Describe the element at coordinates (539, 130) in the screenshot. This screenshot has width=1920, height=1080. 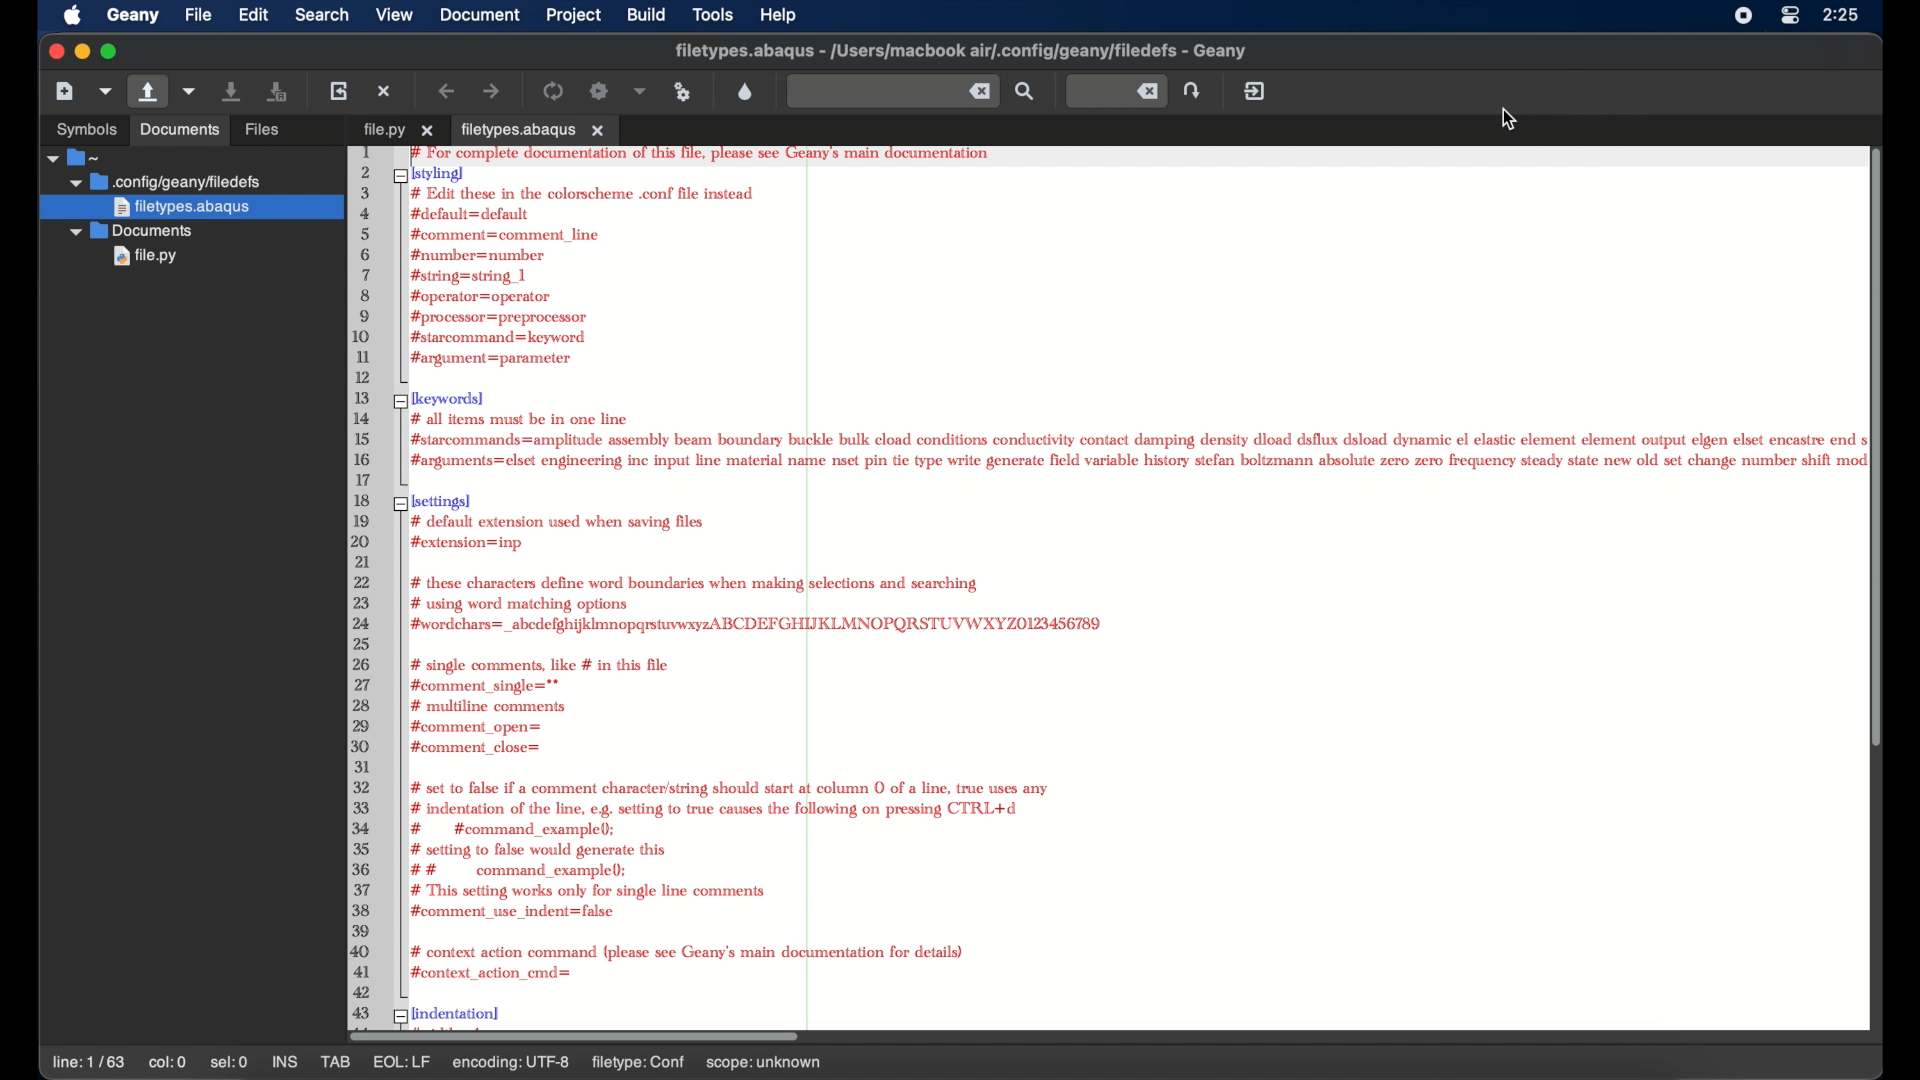
I see `tab` at that location.